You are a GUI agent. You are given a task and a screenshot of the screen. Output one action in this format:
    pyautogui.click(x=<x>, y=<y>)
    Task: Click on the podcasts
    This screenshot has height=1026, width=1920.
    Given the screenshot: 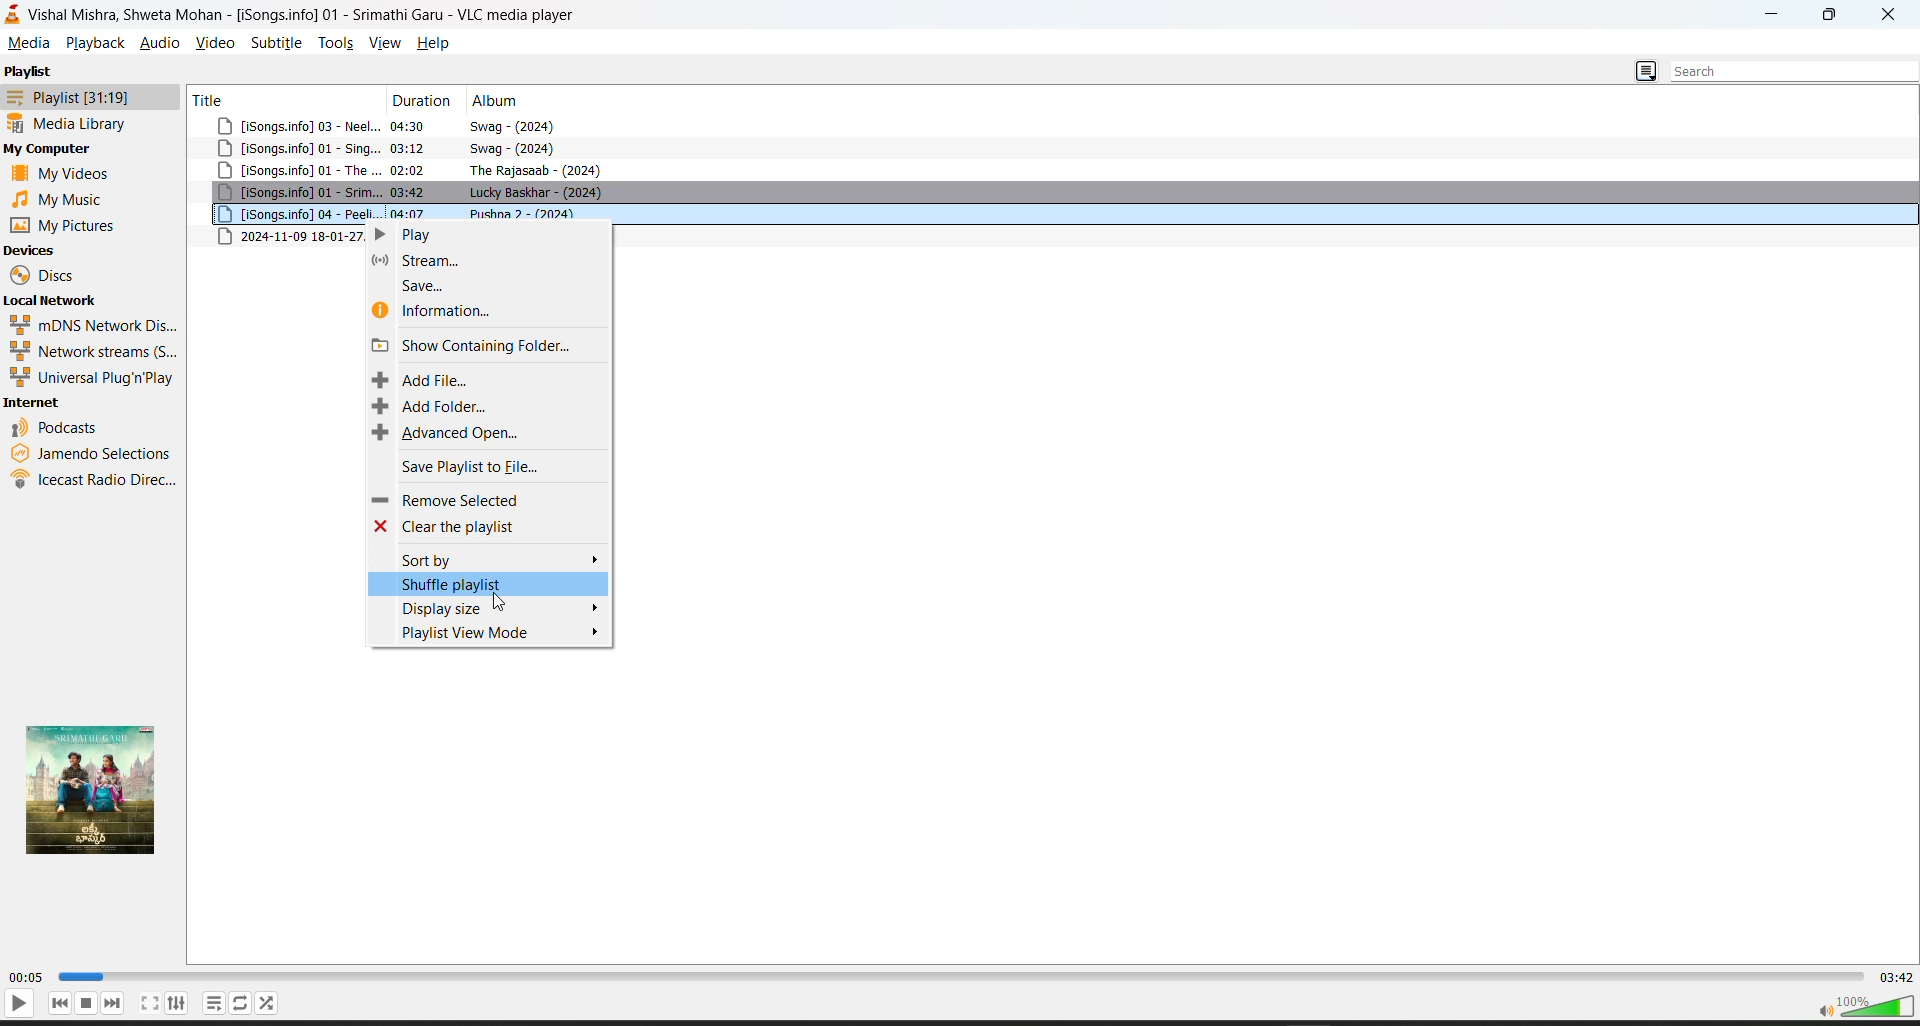 What is the action you would take?
    pyautogui.click(x=70, y=428)
    